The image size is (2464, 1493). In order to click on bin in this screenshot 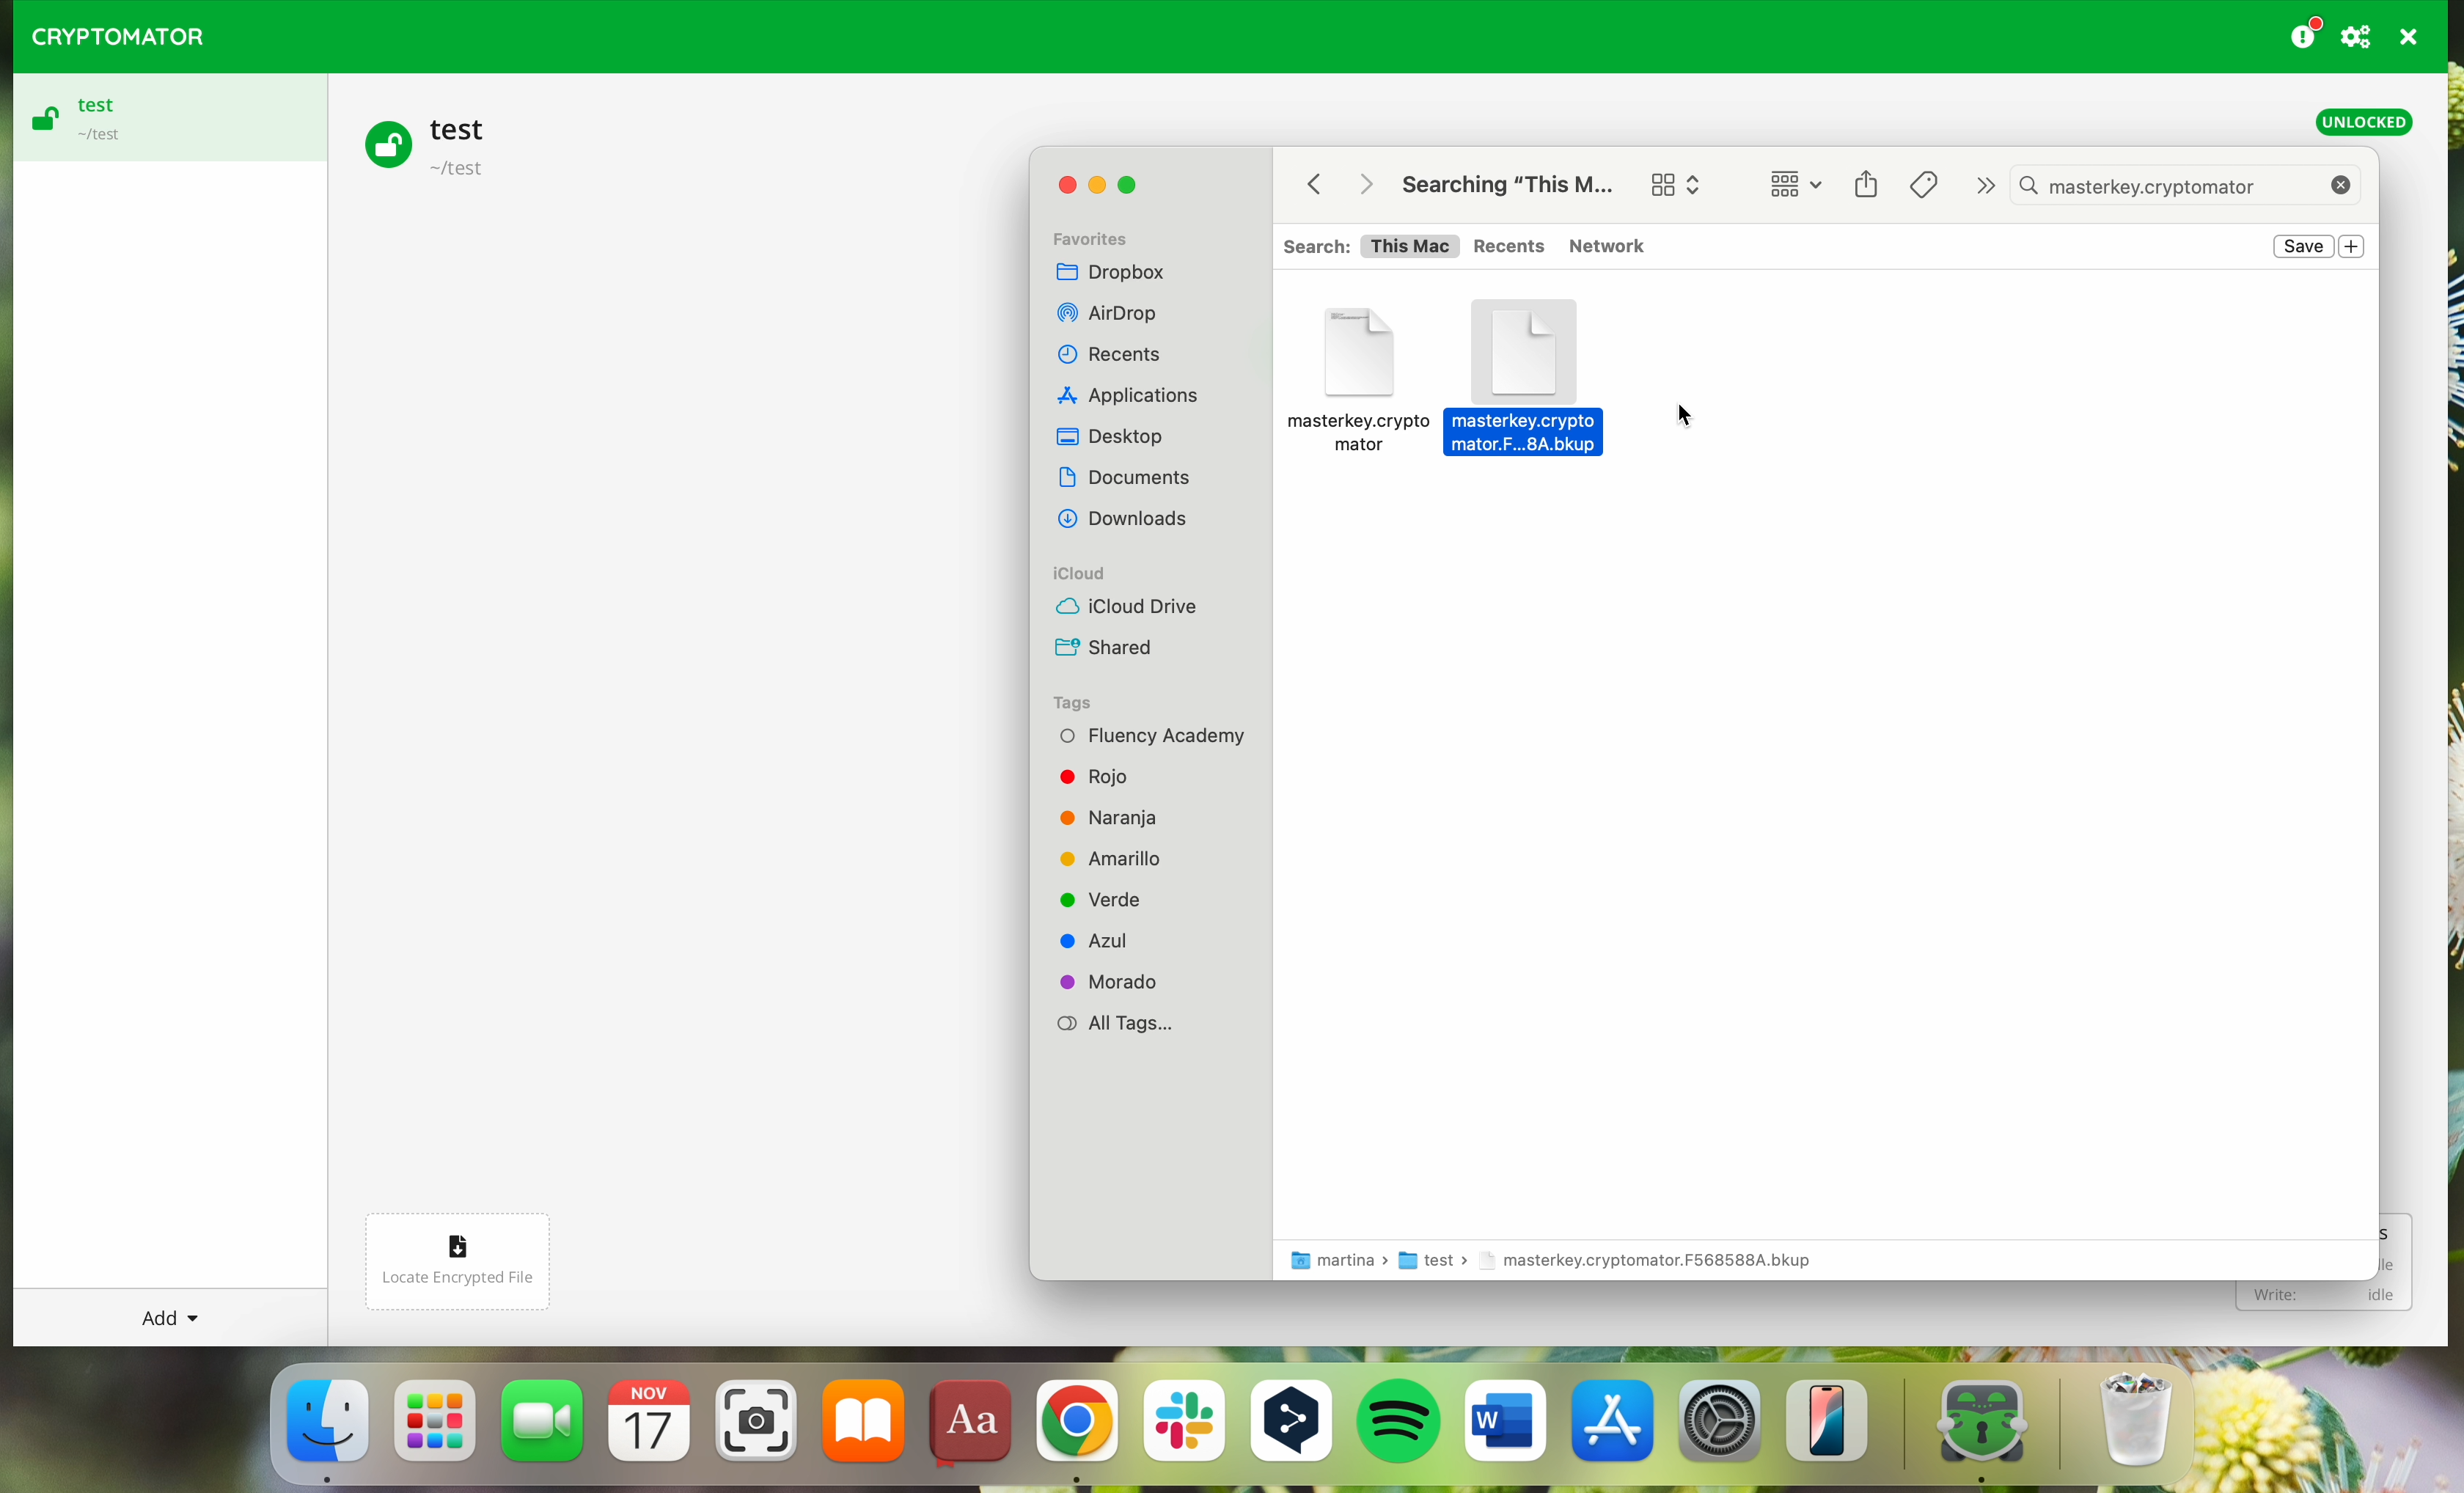, I will do `click(2112, 1422)`.